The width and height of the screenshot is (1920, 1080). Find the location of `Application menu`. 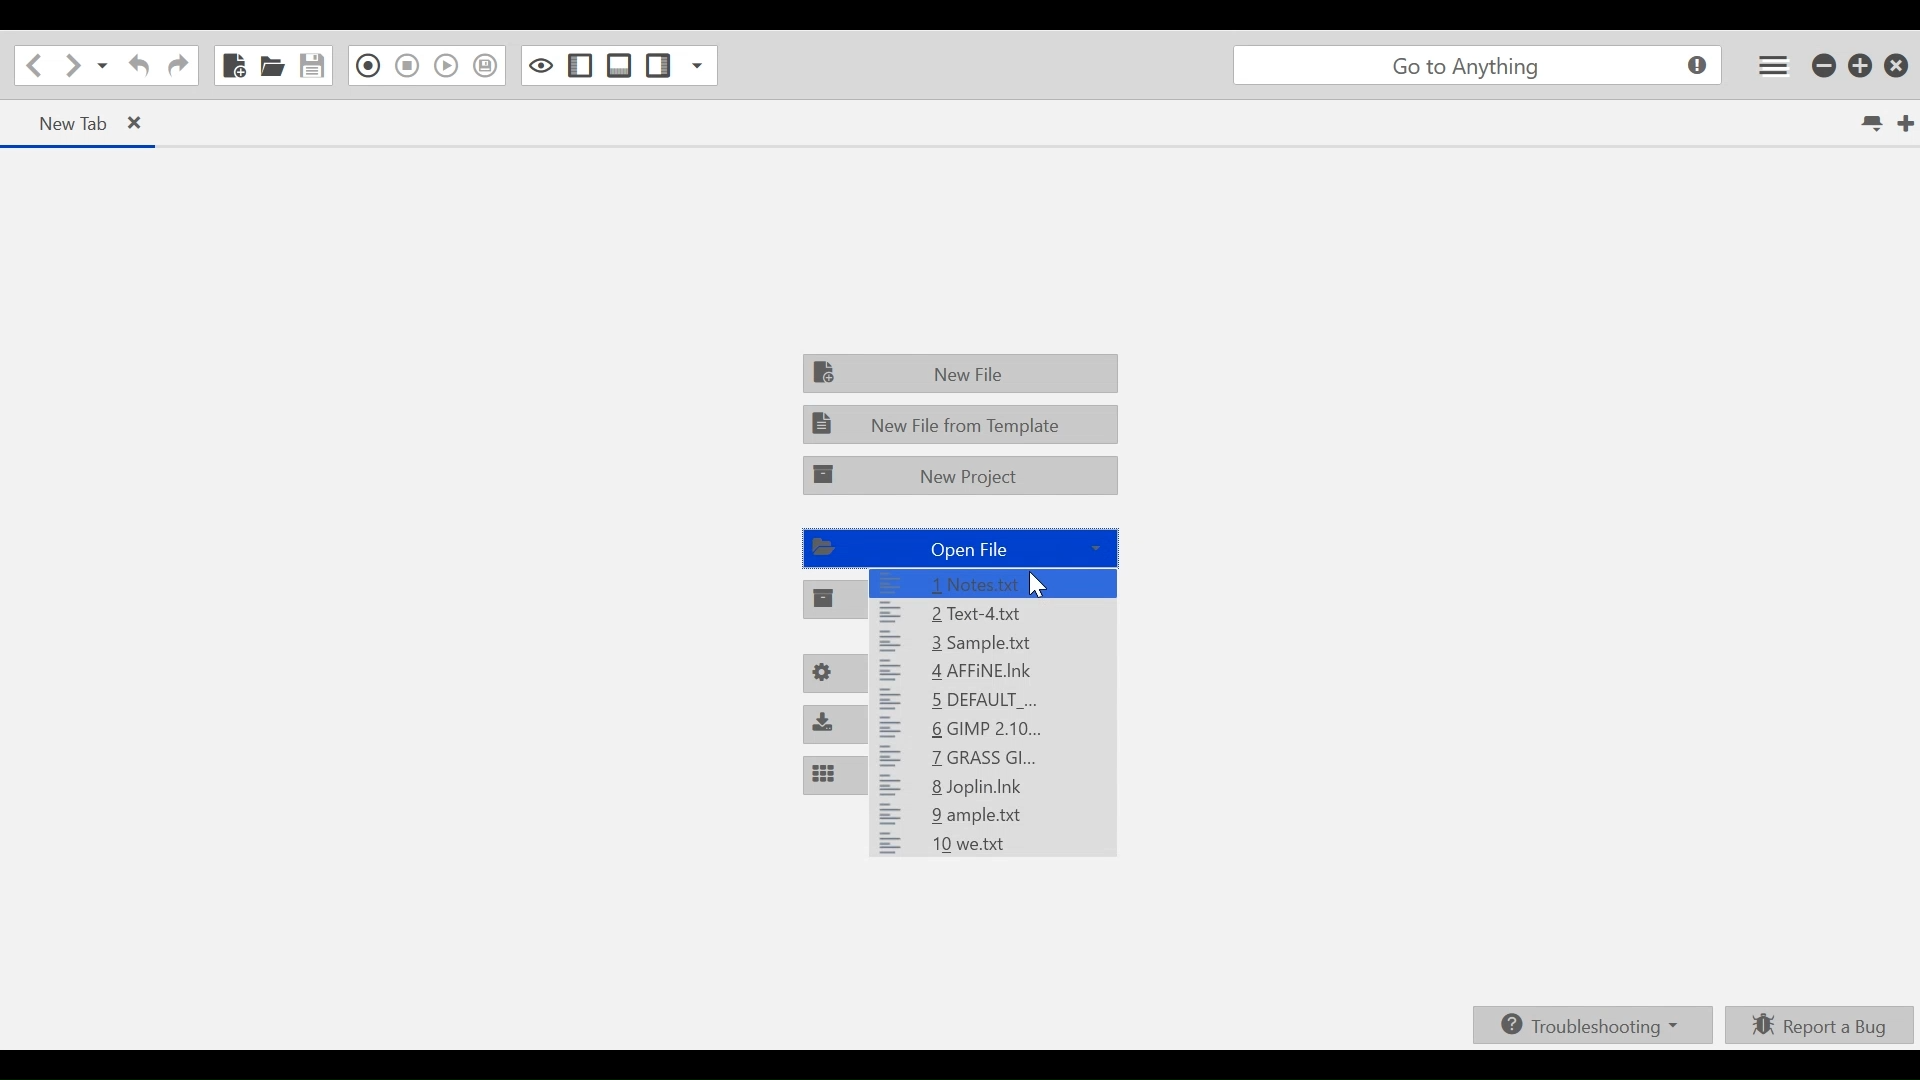

Application menu is located at coordinates (1775, 66).